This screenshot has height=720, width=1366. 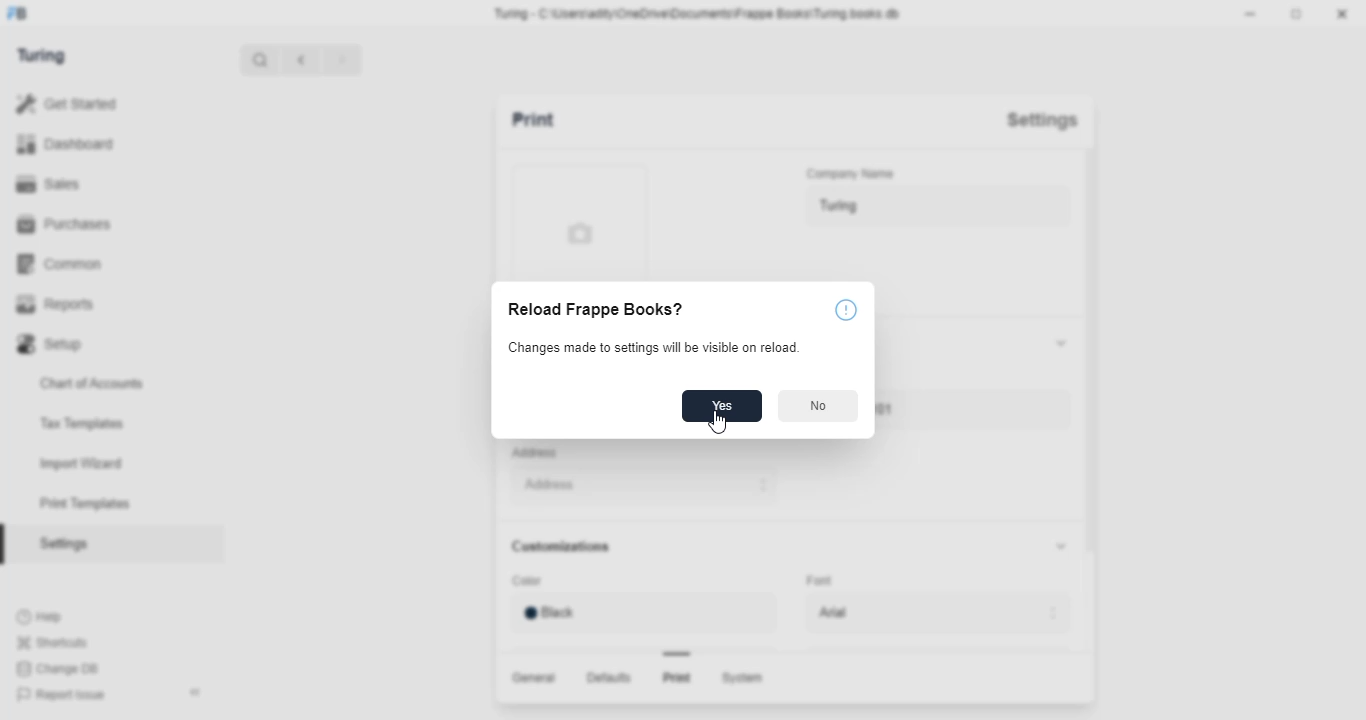 I want to click on Purchases, so click(x=99, y=223).